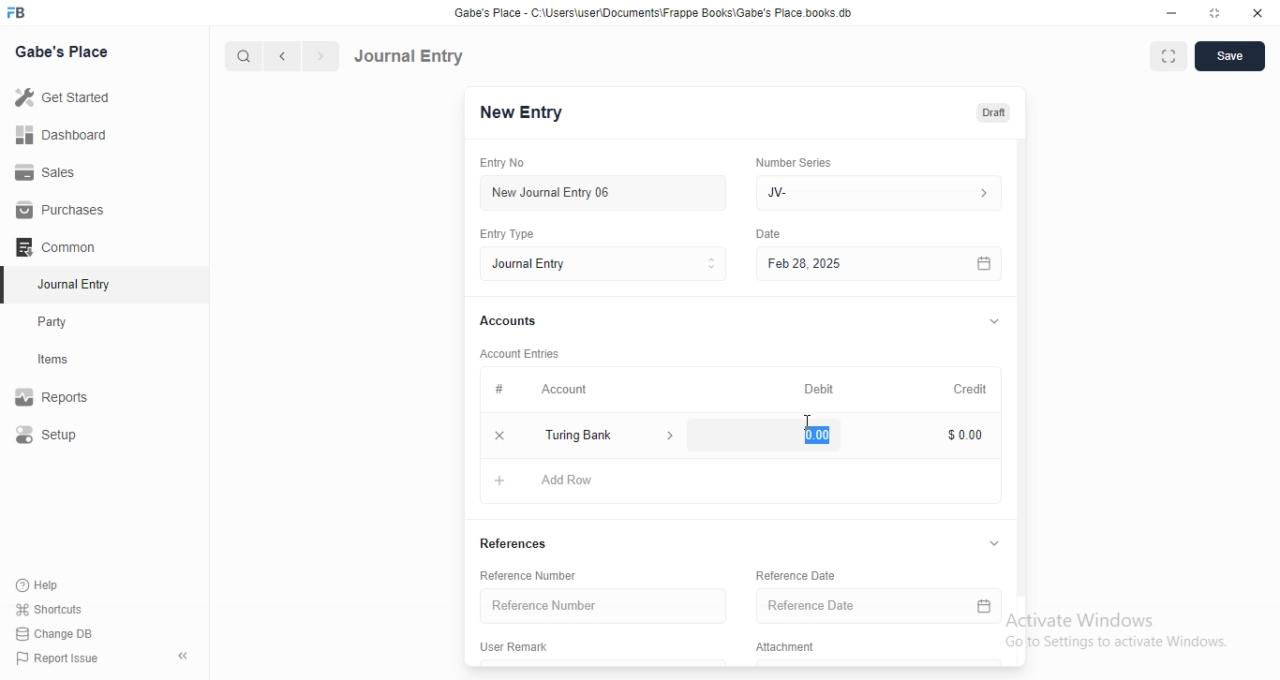 The width and height of the screenshot is (1280, 680). Describe the element at coordinates (508, 163) in the screenshot. I see `Entry No.` at that location.